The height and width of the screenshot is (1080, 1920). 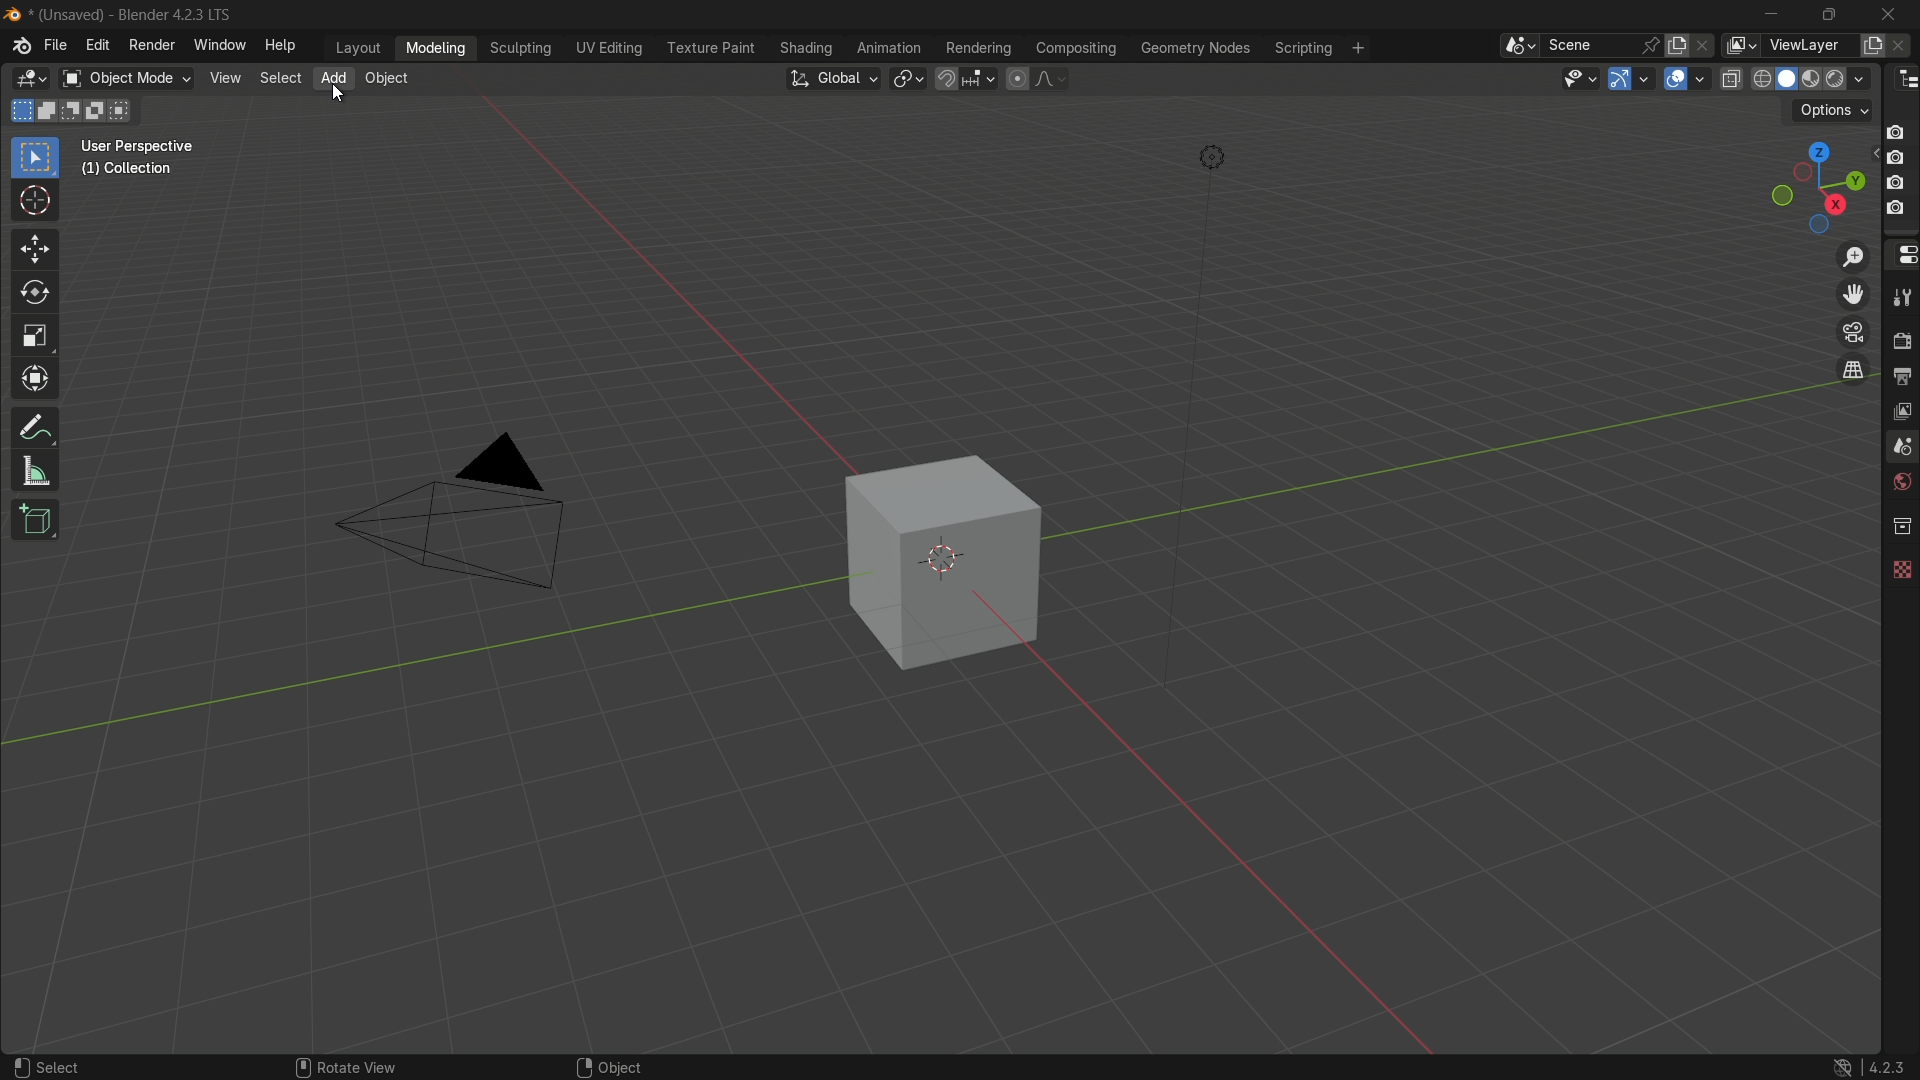 I want to click on maximize or restore, so click(x=1831, y=16).